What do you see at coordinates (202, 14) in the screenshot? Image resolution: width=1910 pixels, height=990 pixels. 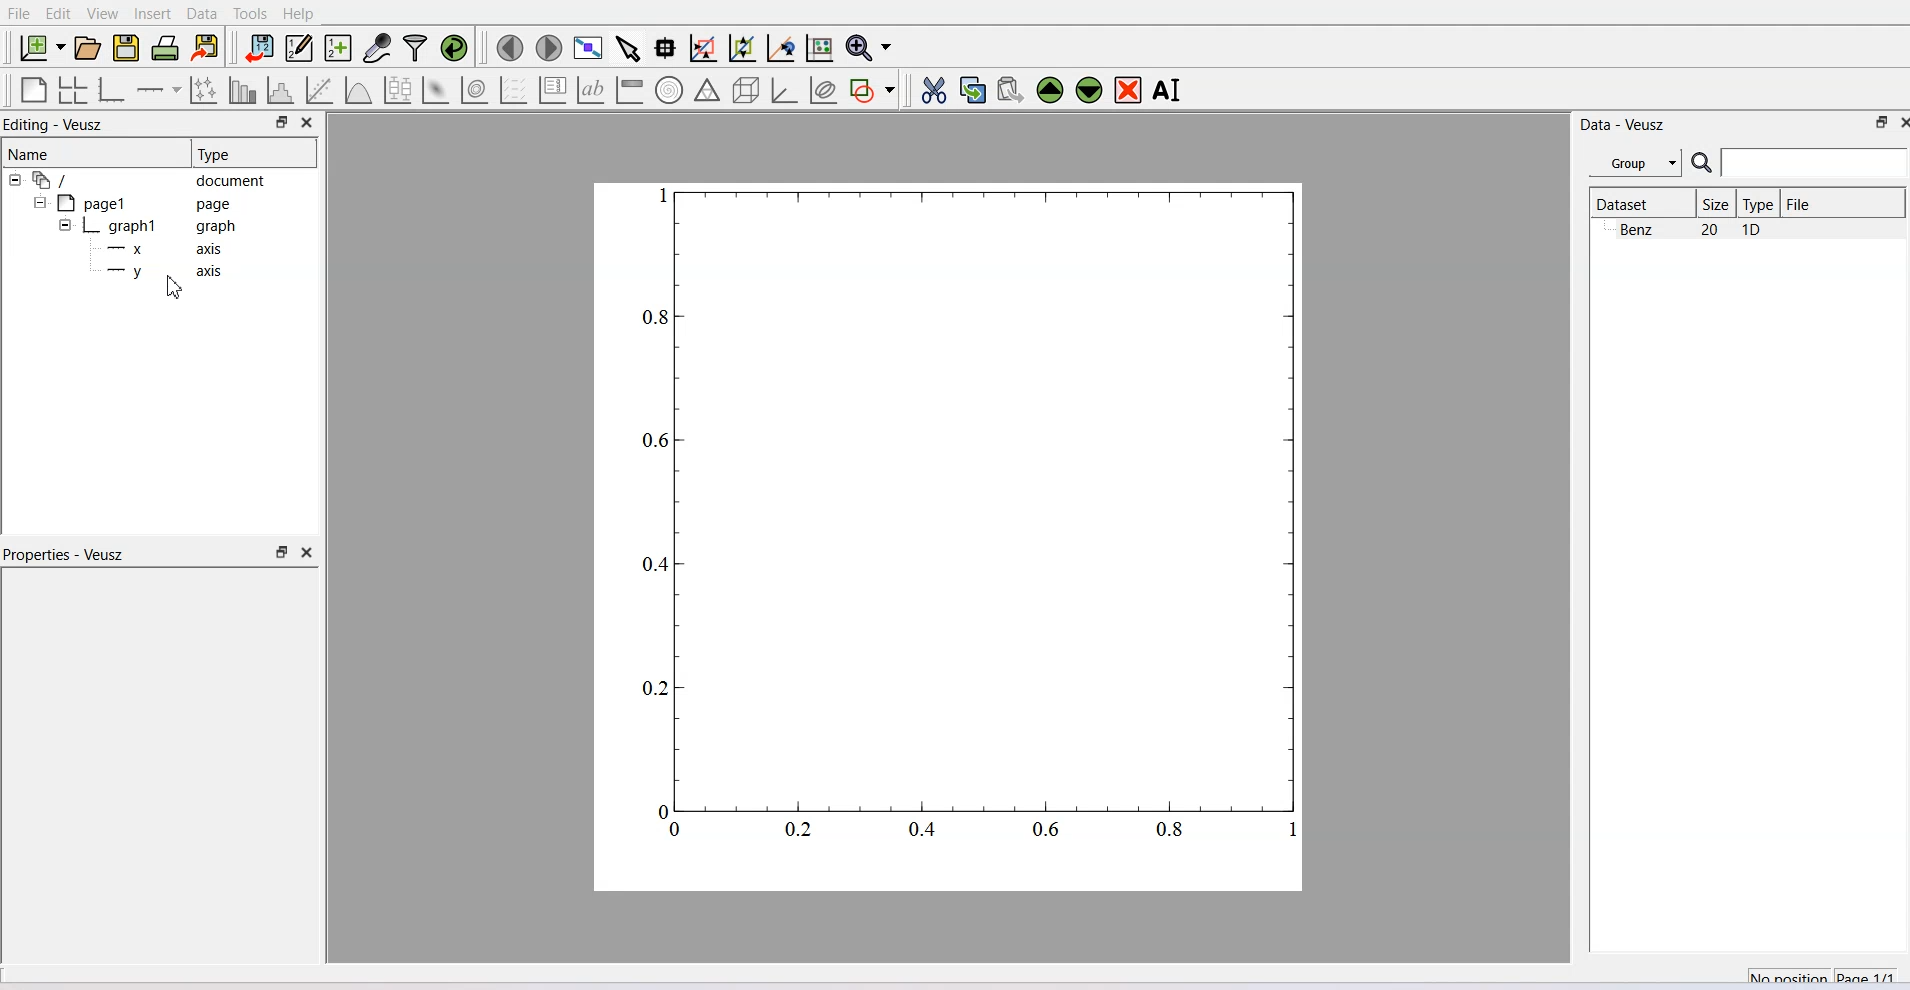 I see `Data` at bounding box center [202, 14].